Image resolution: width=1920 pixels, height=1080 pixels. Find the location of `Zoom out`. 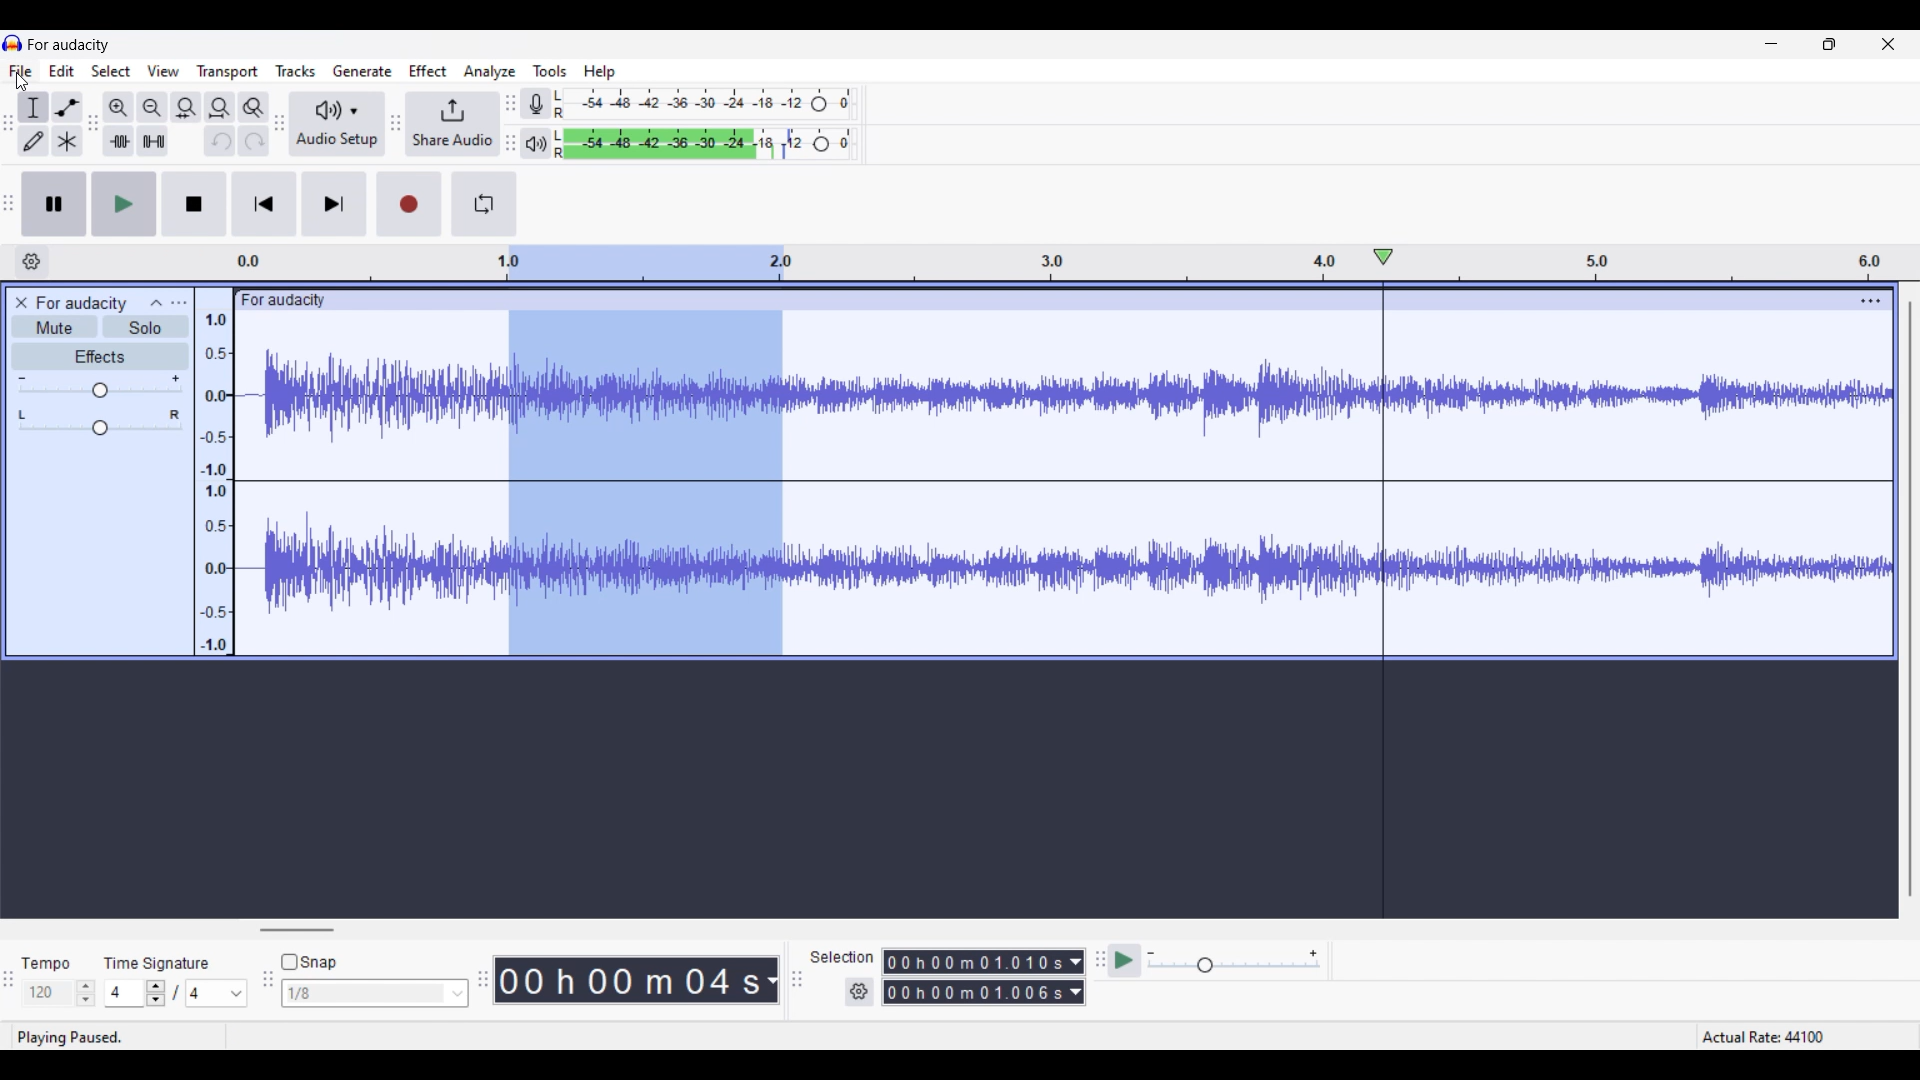

Zoom out is located at coordinates (153, 107).